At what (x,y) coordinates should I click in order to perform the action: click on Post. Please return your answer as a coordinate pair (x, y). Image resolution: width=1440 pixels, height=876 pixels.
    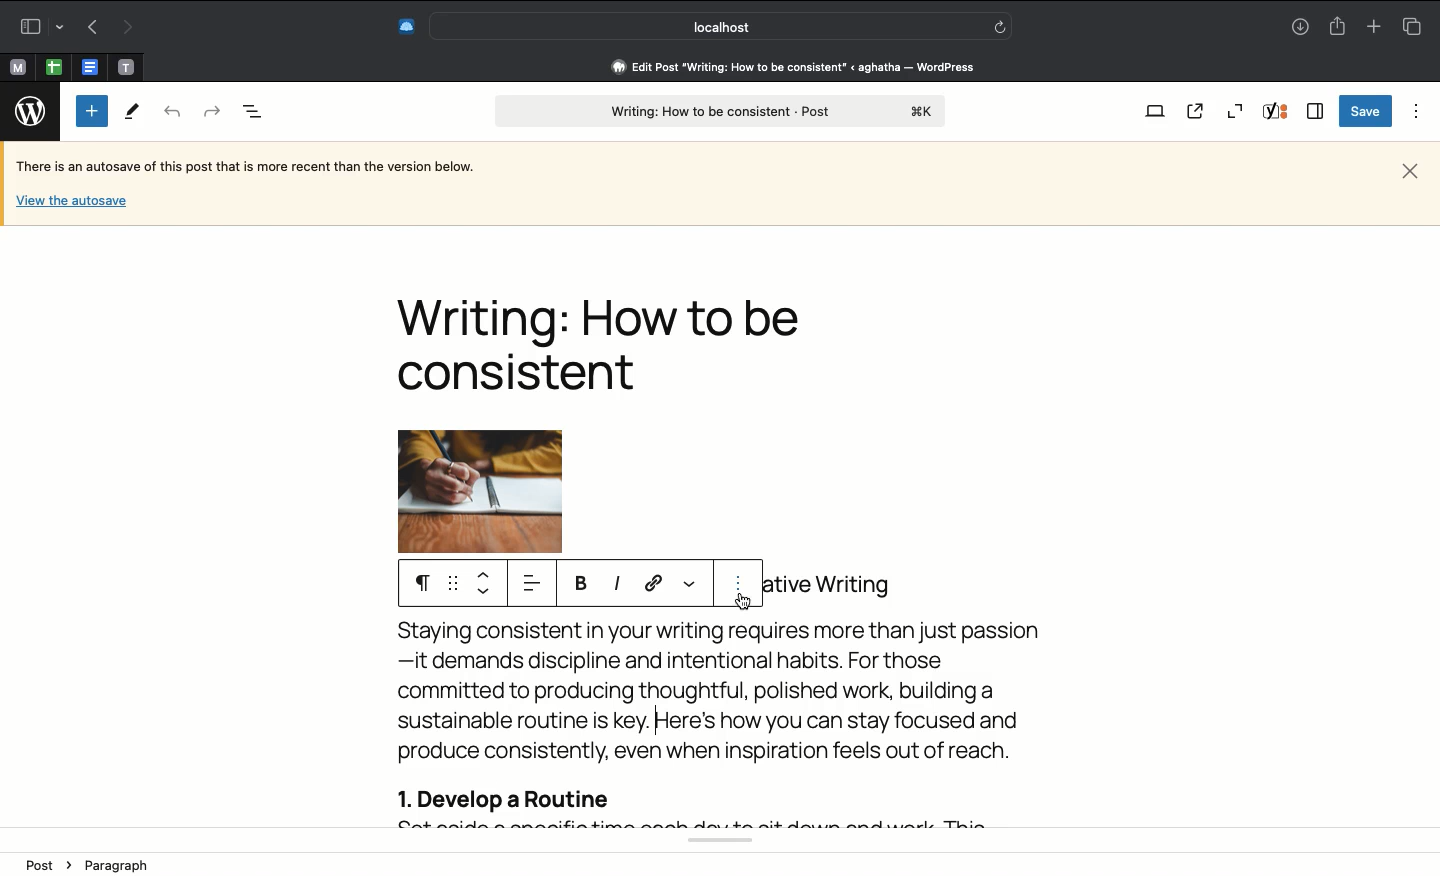
    Looking at the image, I should click on (45, 864).